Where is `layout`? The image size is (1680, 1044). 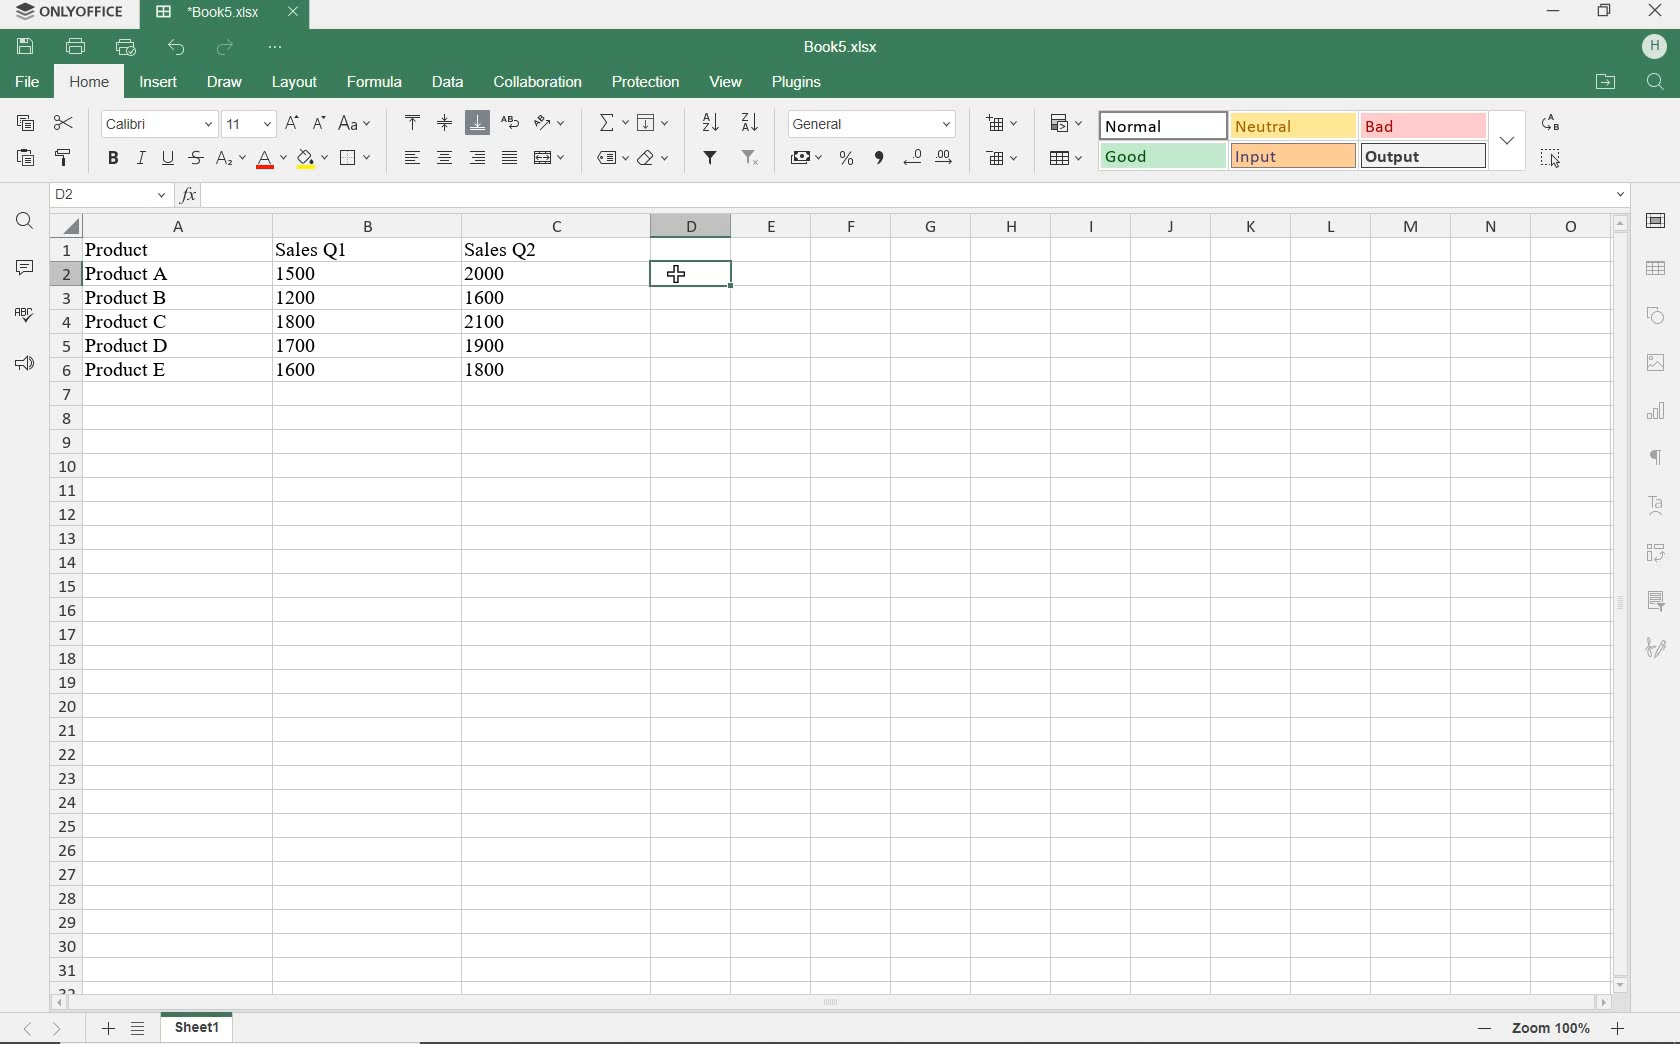
layout is located at coordinates (297, 83).